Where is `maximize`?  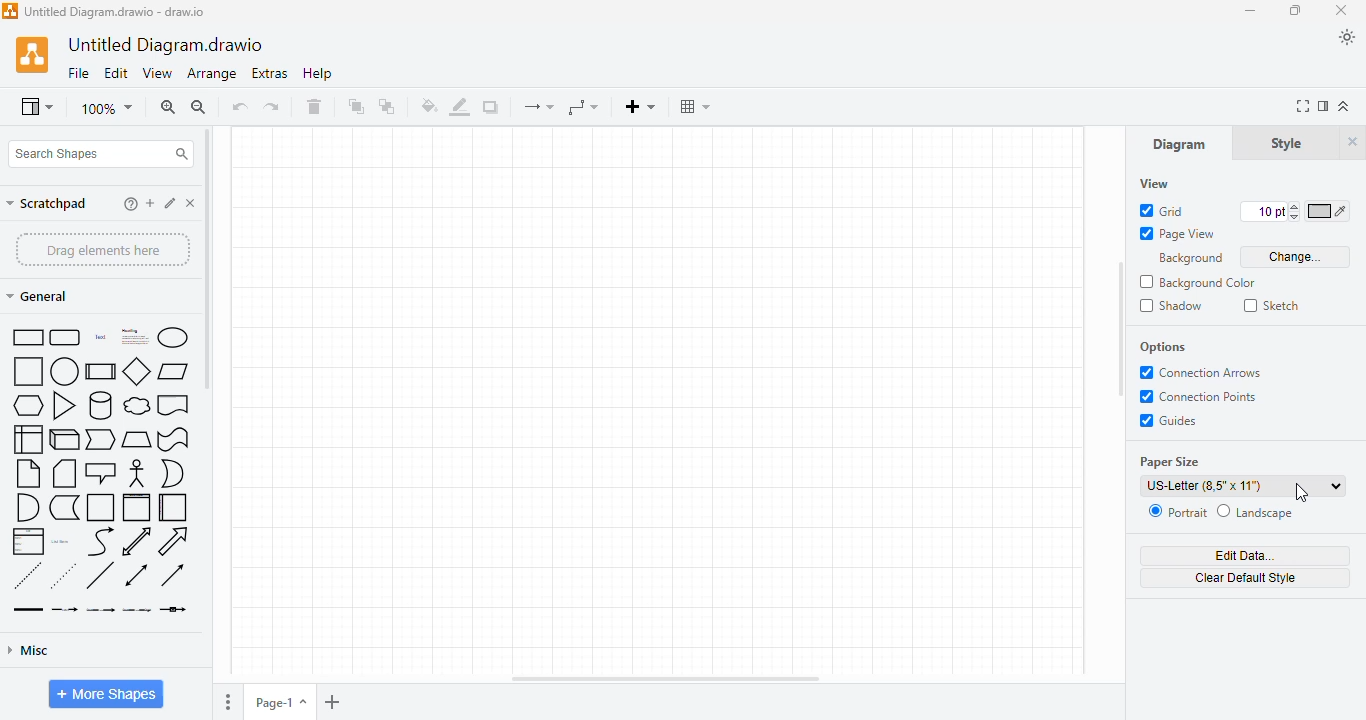
maximize is located at coordinates (1296, 11).